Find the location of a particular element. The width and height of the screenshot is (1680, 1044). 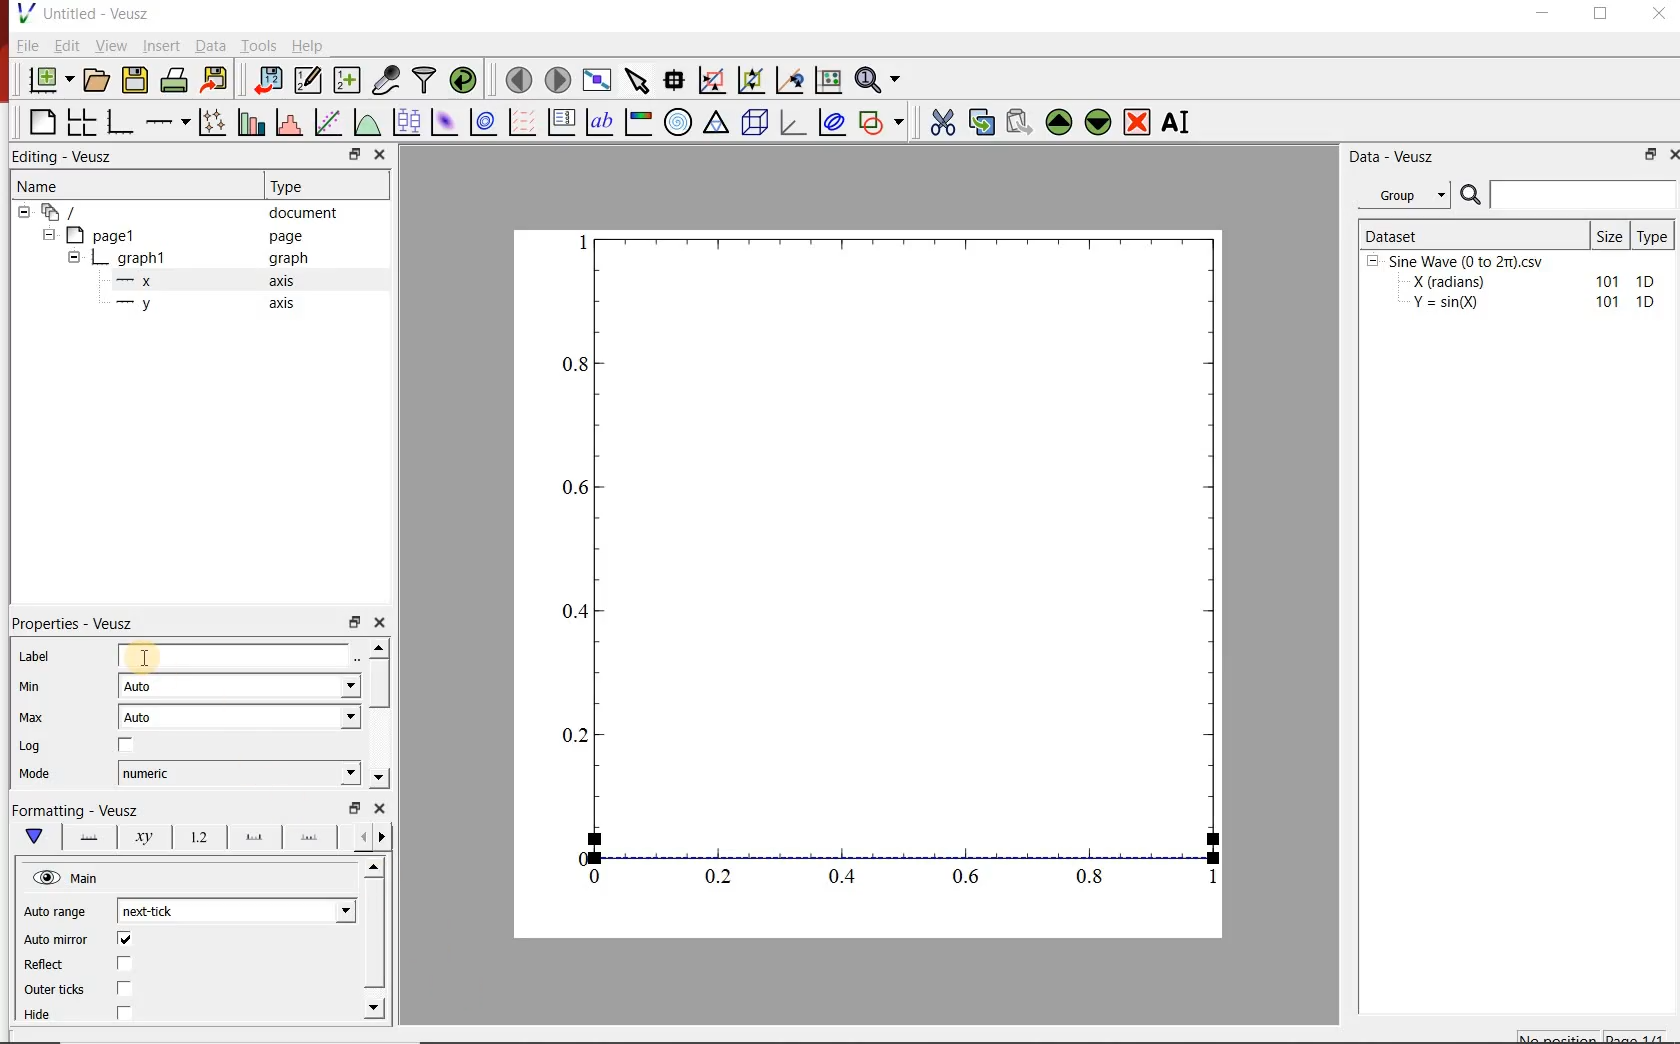

next-tick is located at coordinates (236, 909).